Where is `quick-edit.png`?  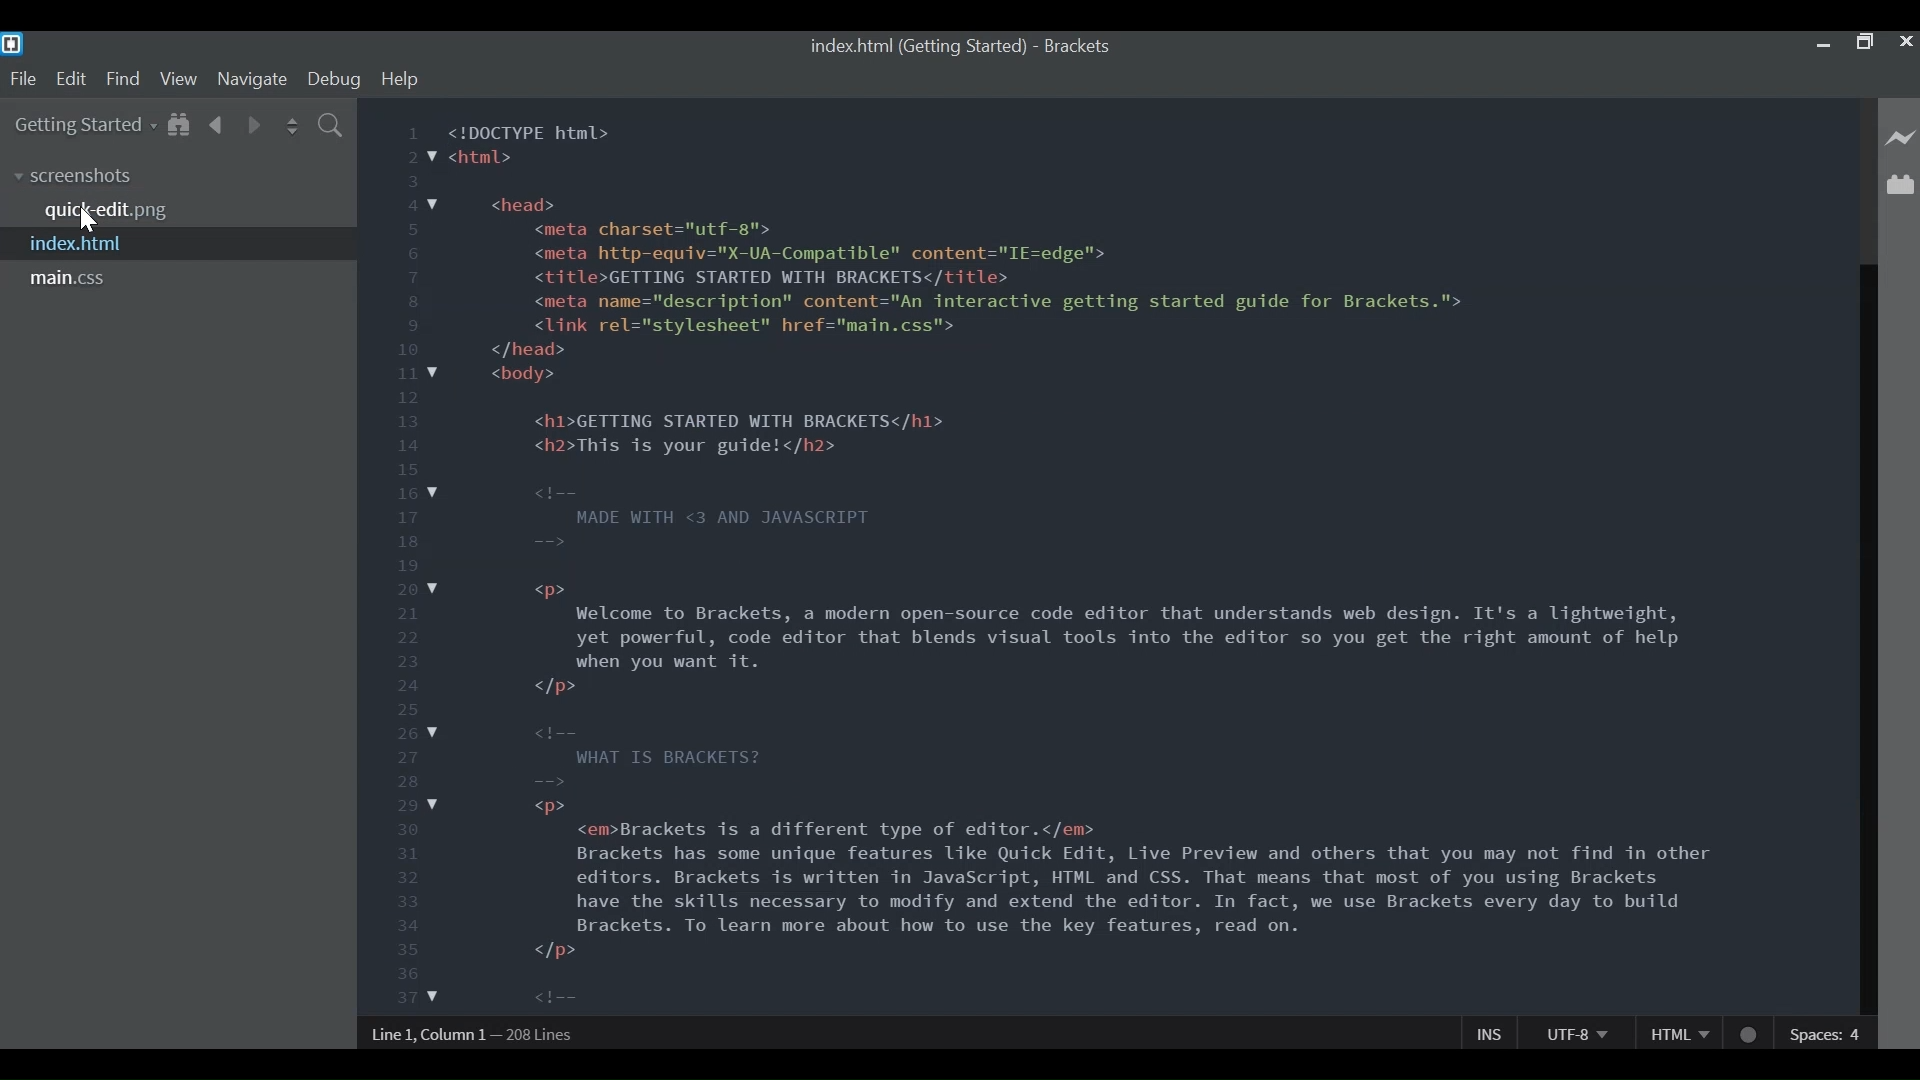 quick-edit.png is located at coordinates (113, 211).